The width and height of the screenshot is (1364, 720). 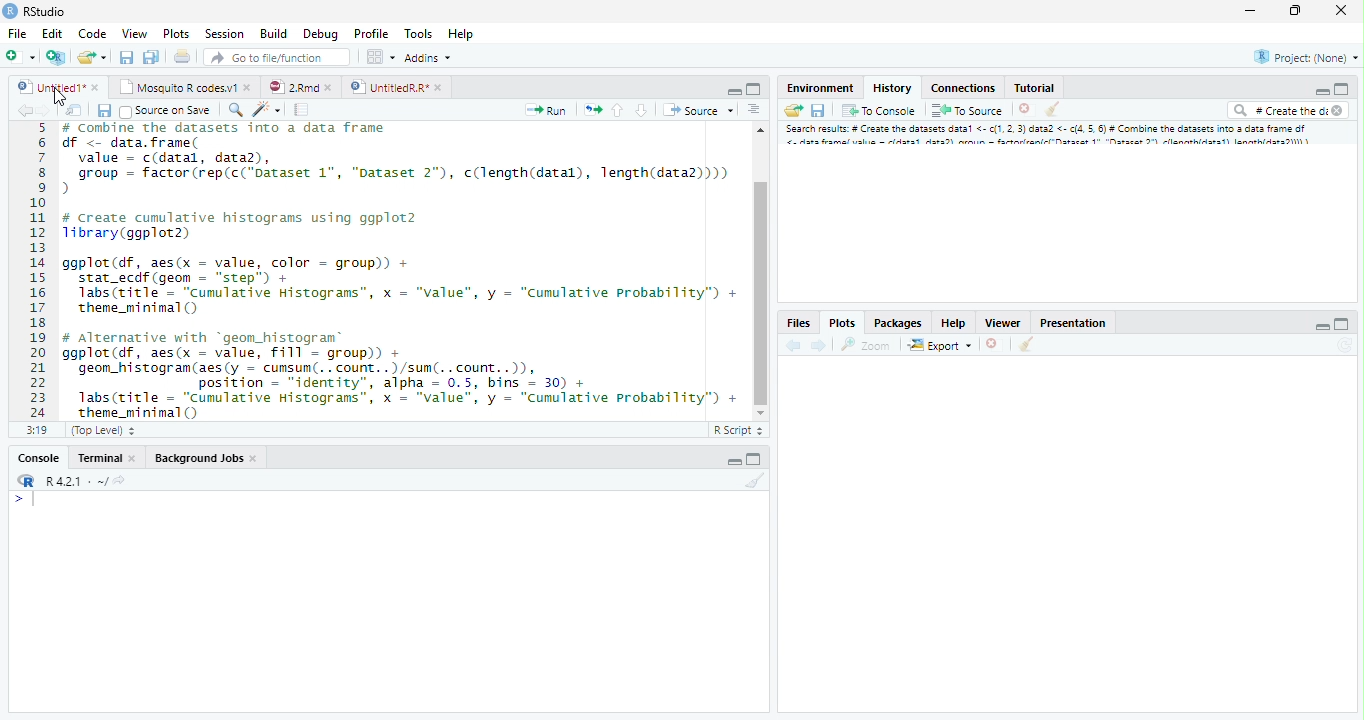 I want to click on Go to the next section/chunk, so click(x=641, y=111).